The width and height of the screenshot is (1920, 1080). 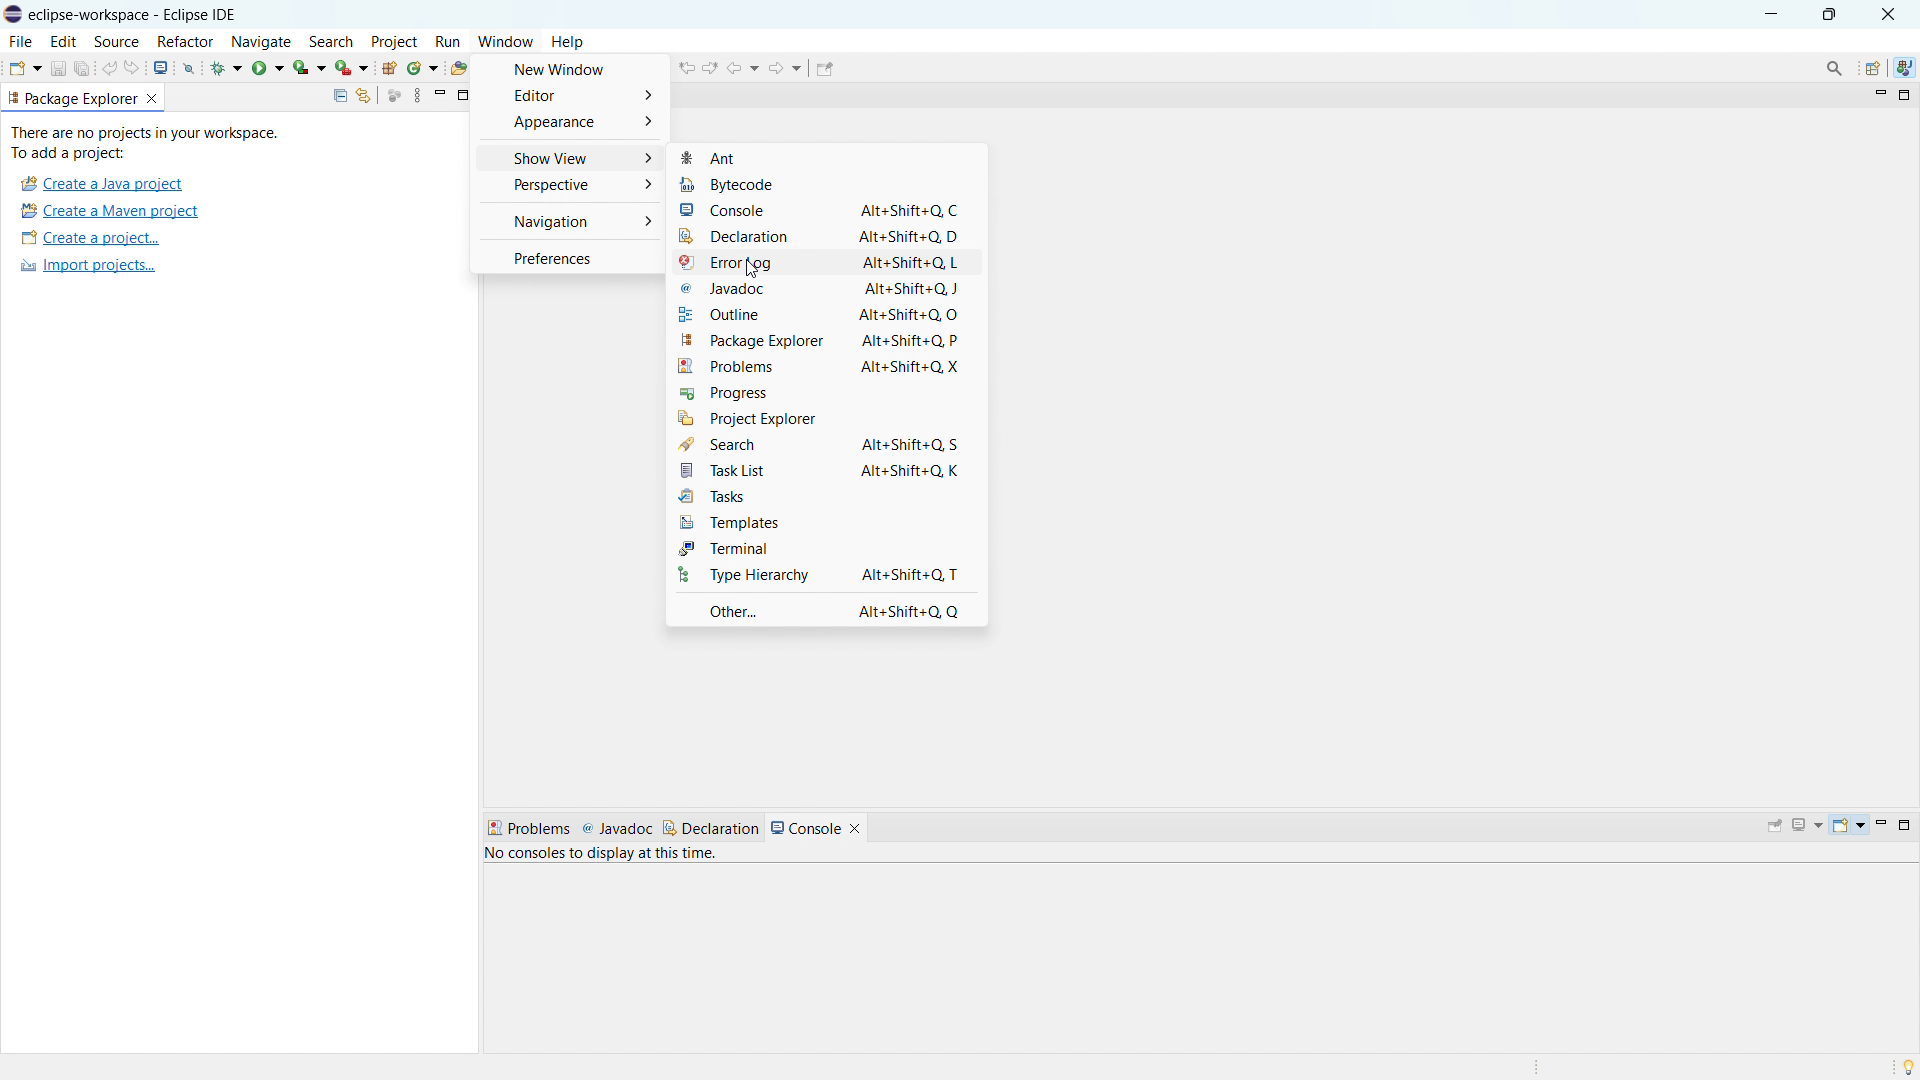 I want to click on No consoles to display at the time, so click(x=710, y=855).